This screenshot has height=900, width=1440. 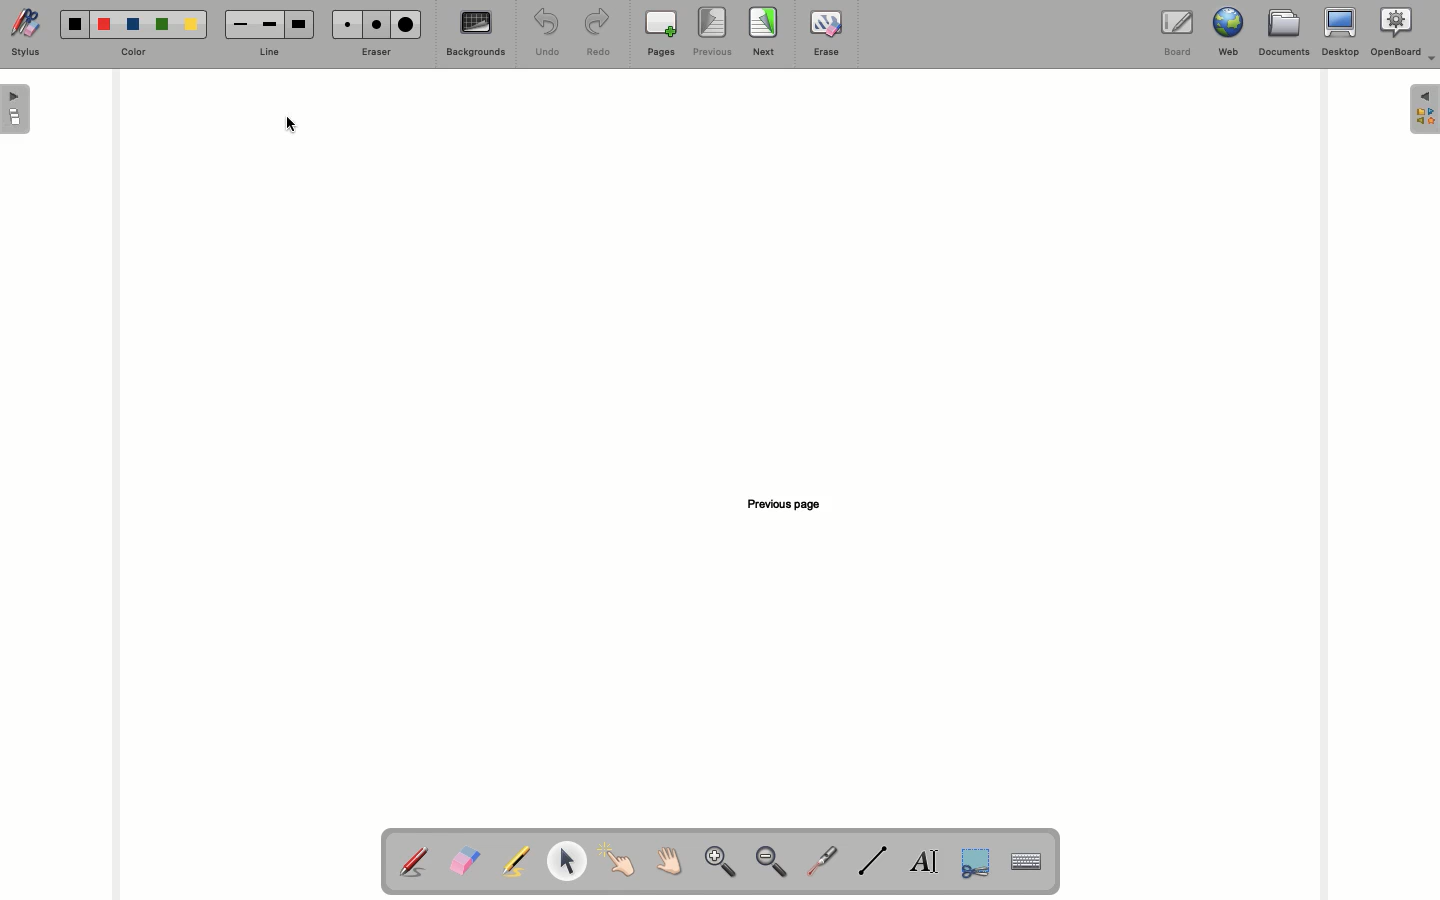 I want to click on Undo, so click(x=548, y=32).